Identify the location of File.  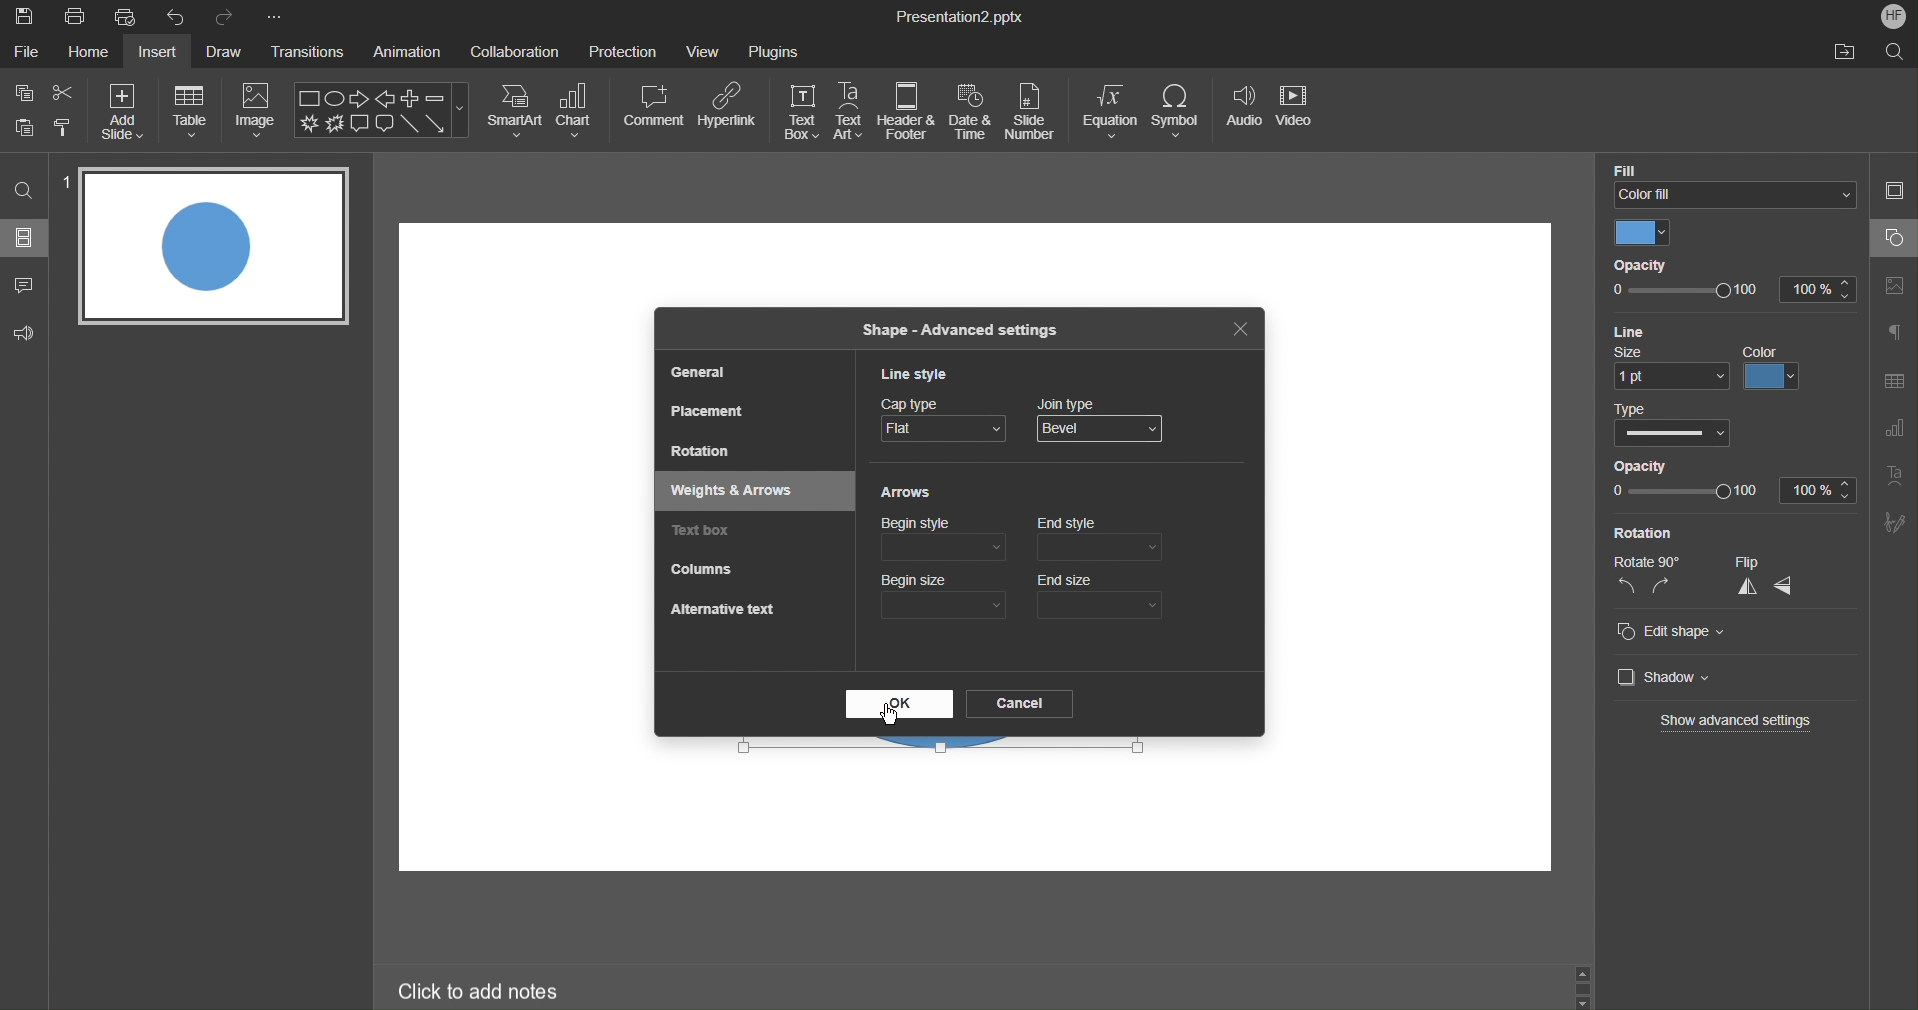
(25, 53).